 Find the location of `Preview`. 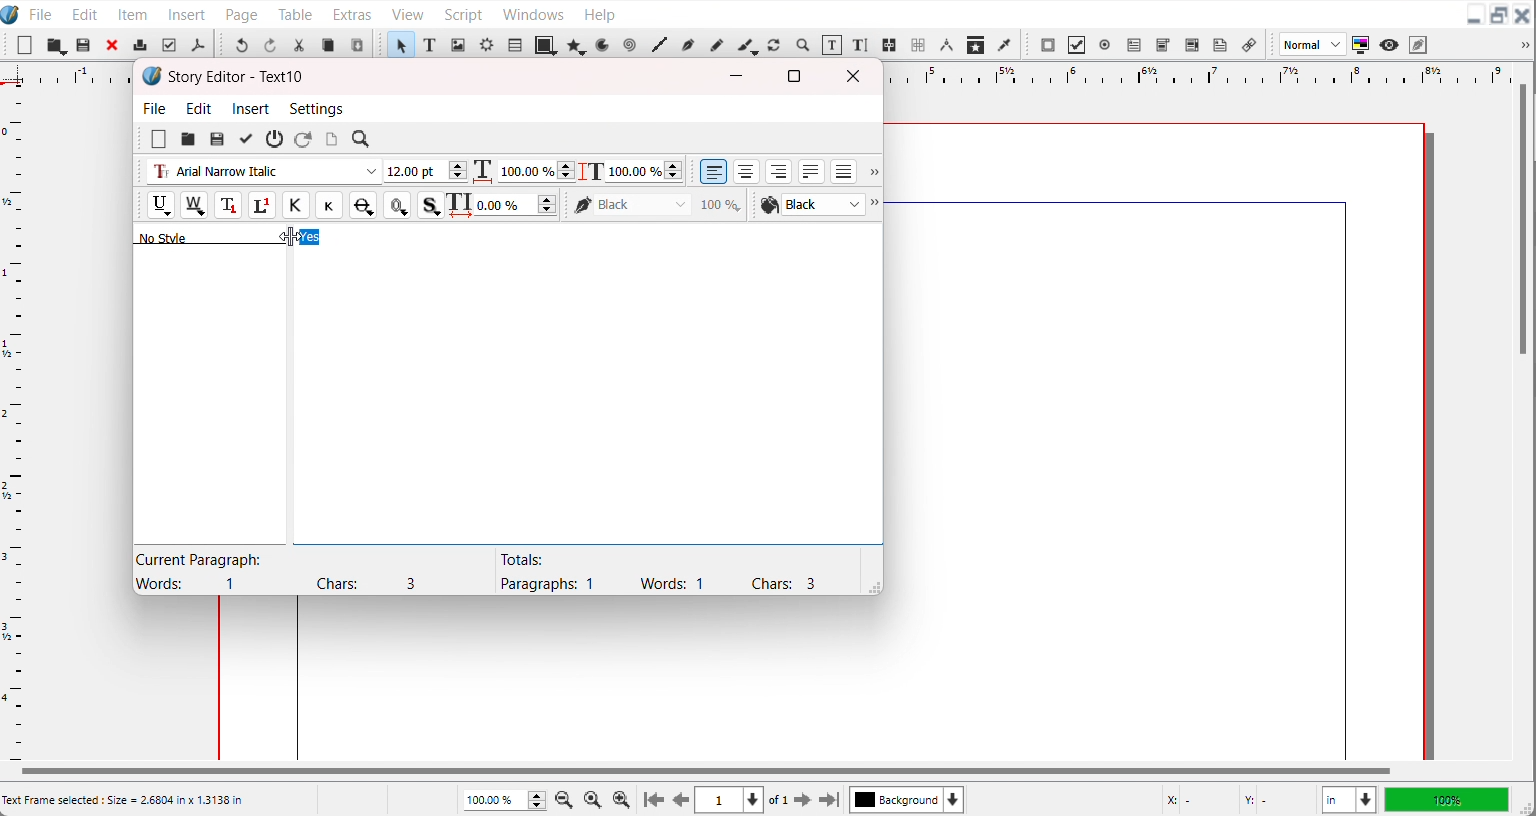

Preview is located at coordinates (1390, 45).